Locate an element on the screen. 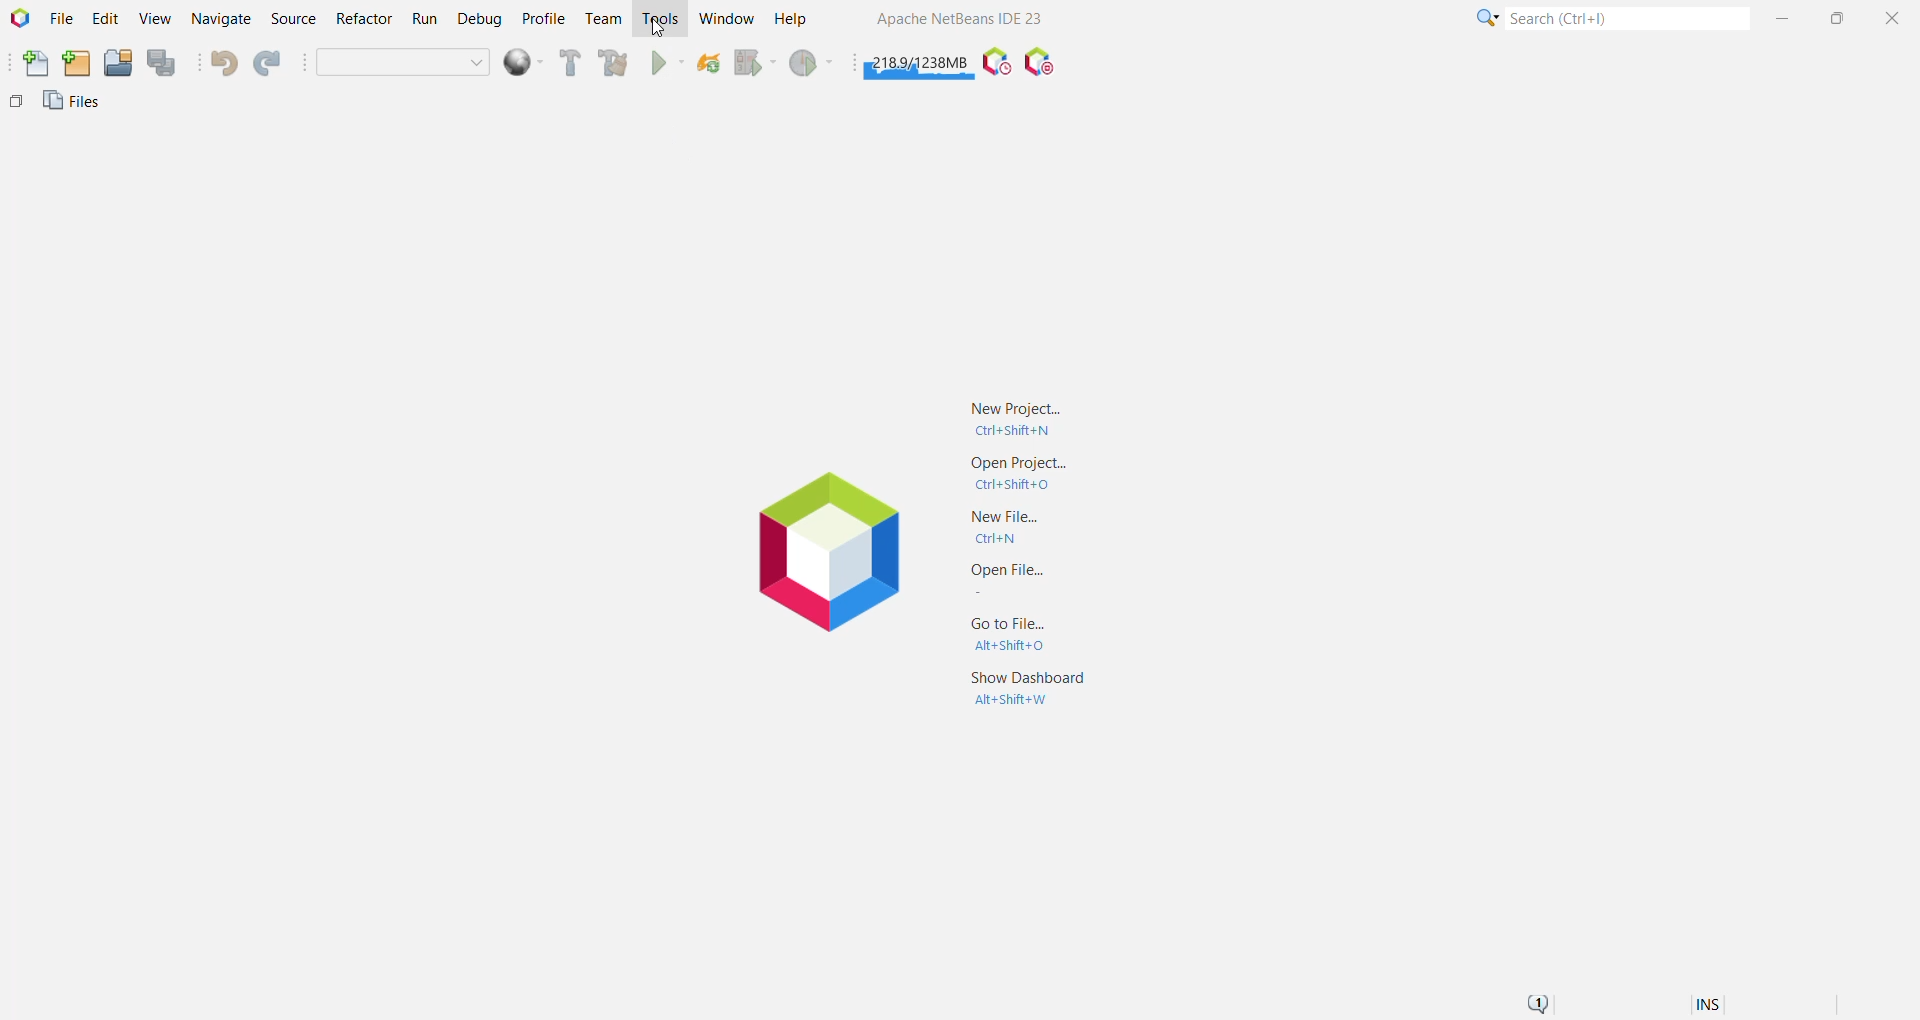  Navigate is located at coordinates (222, 20).